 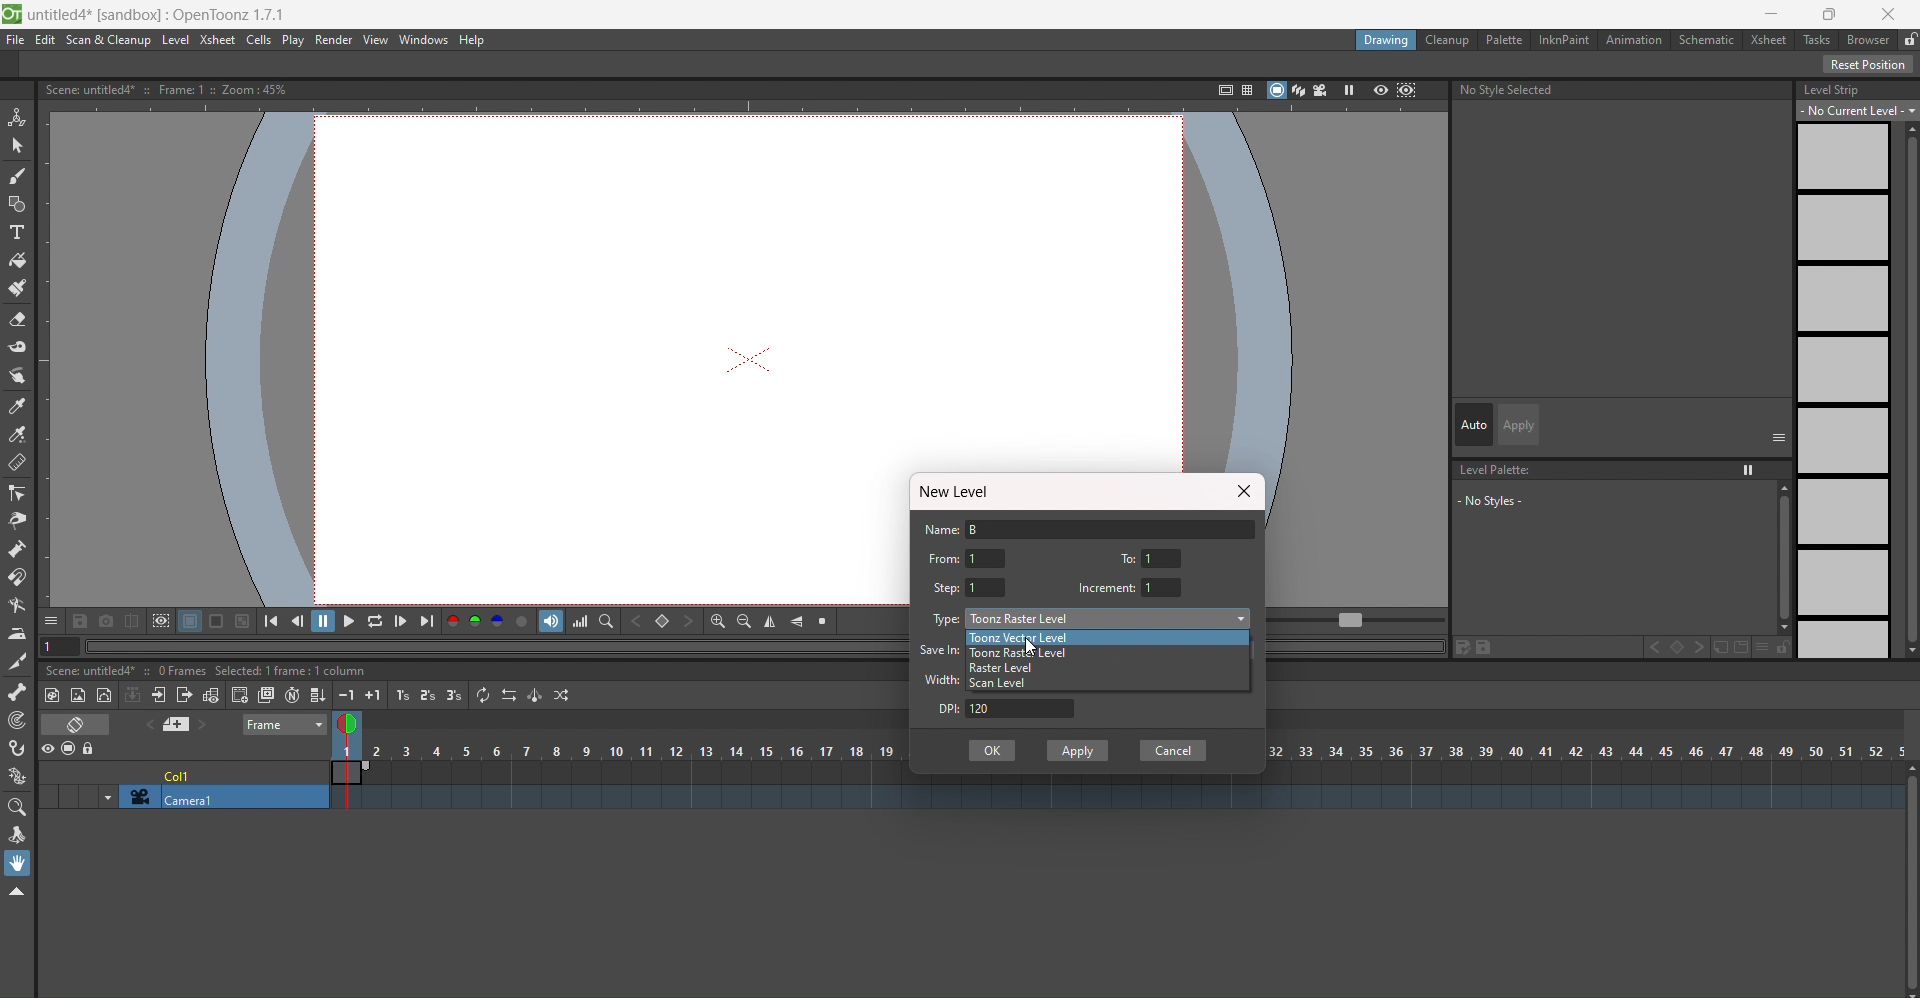 What do you see at coordinates (1053, 637) in the screenshot?
I see `toonz vector level` at bounding box center [1053, 637].